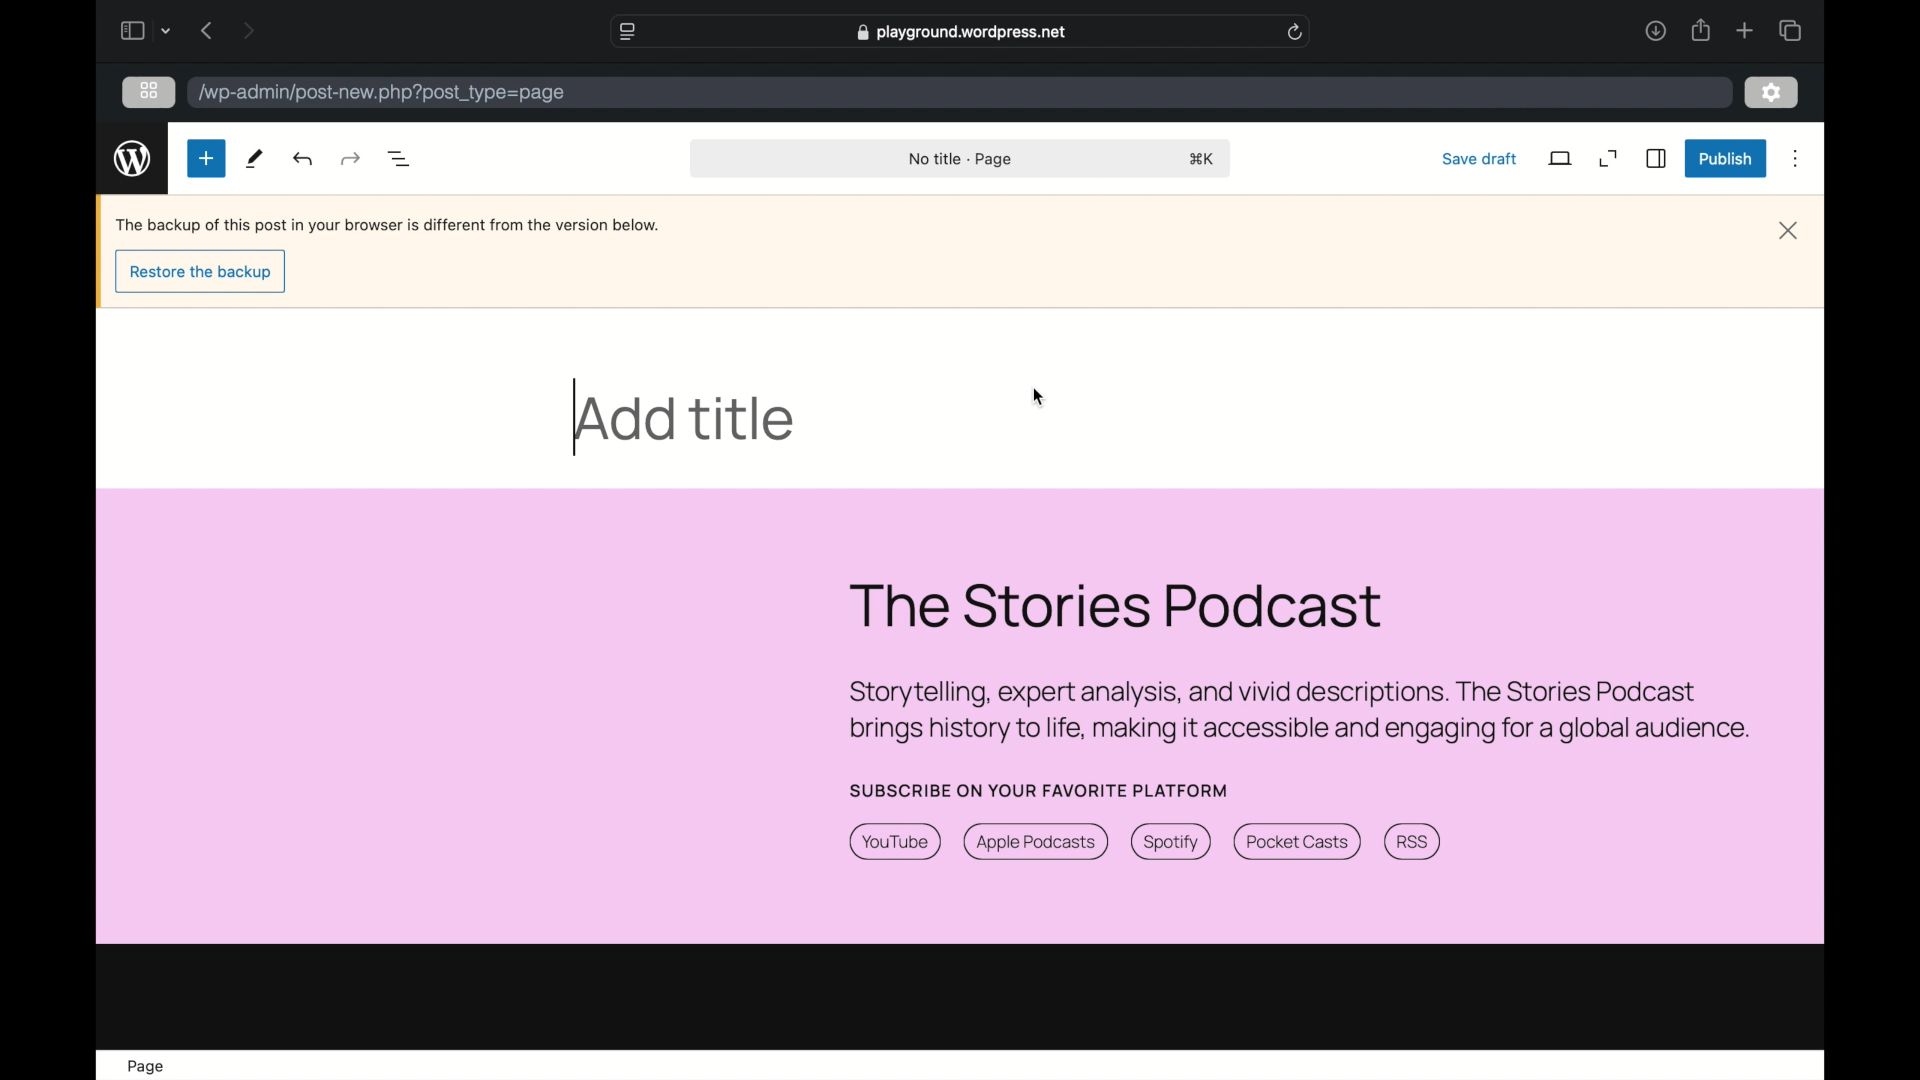 This screenshot has width=1920, height=1080. What do you see at coordinates (144, 1066) in the screenshot?
I see `page` at bounding box center [144, 1066].